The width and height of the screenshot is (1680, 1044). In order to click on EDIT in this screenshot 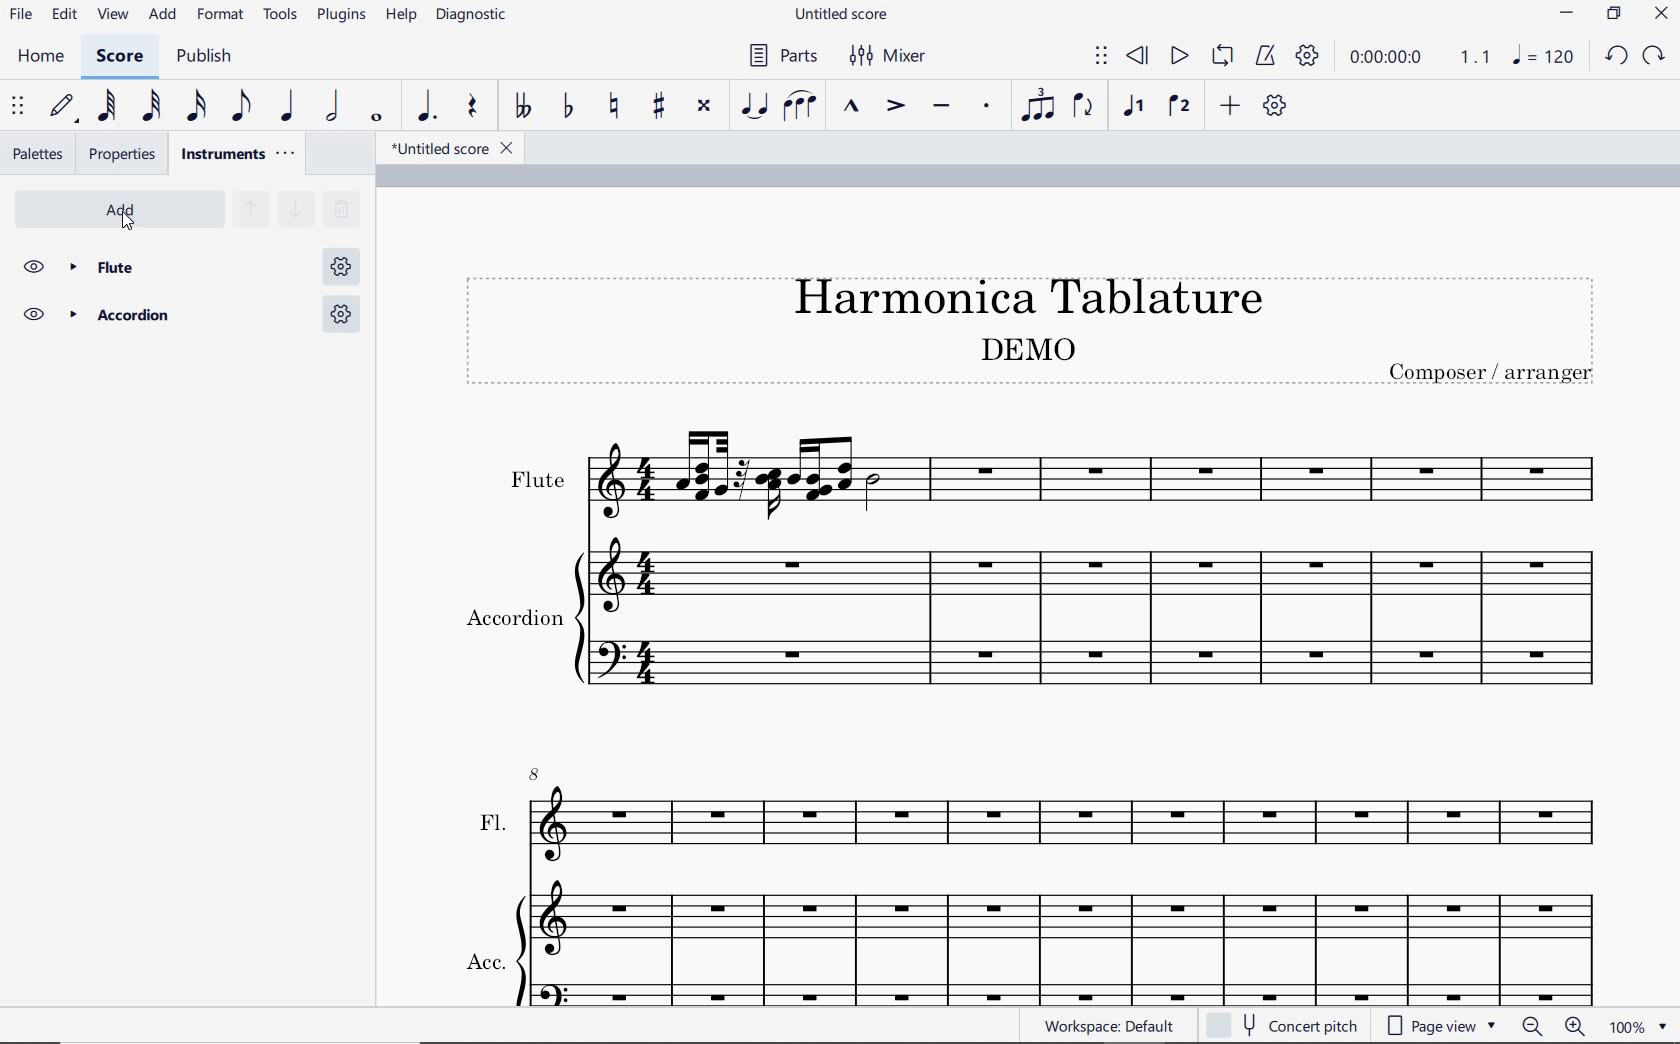, I will do `click(63, 15)`.